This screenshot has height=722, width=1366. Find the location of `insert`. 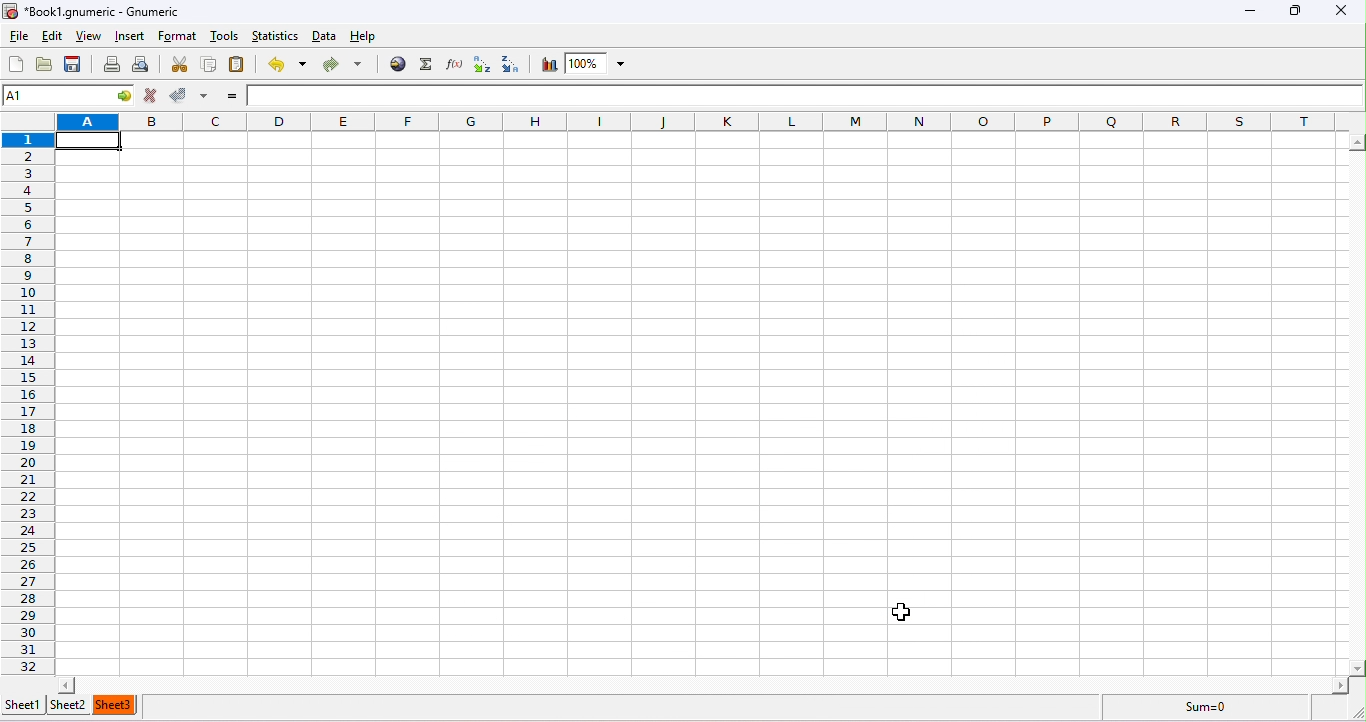

insert is located at coordinates (132, 37).